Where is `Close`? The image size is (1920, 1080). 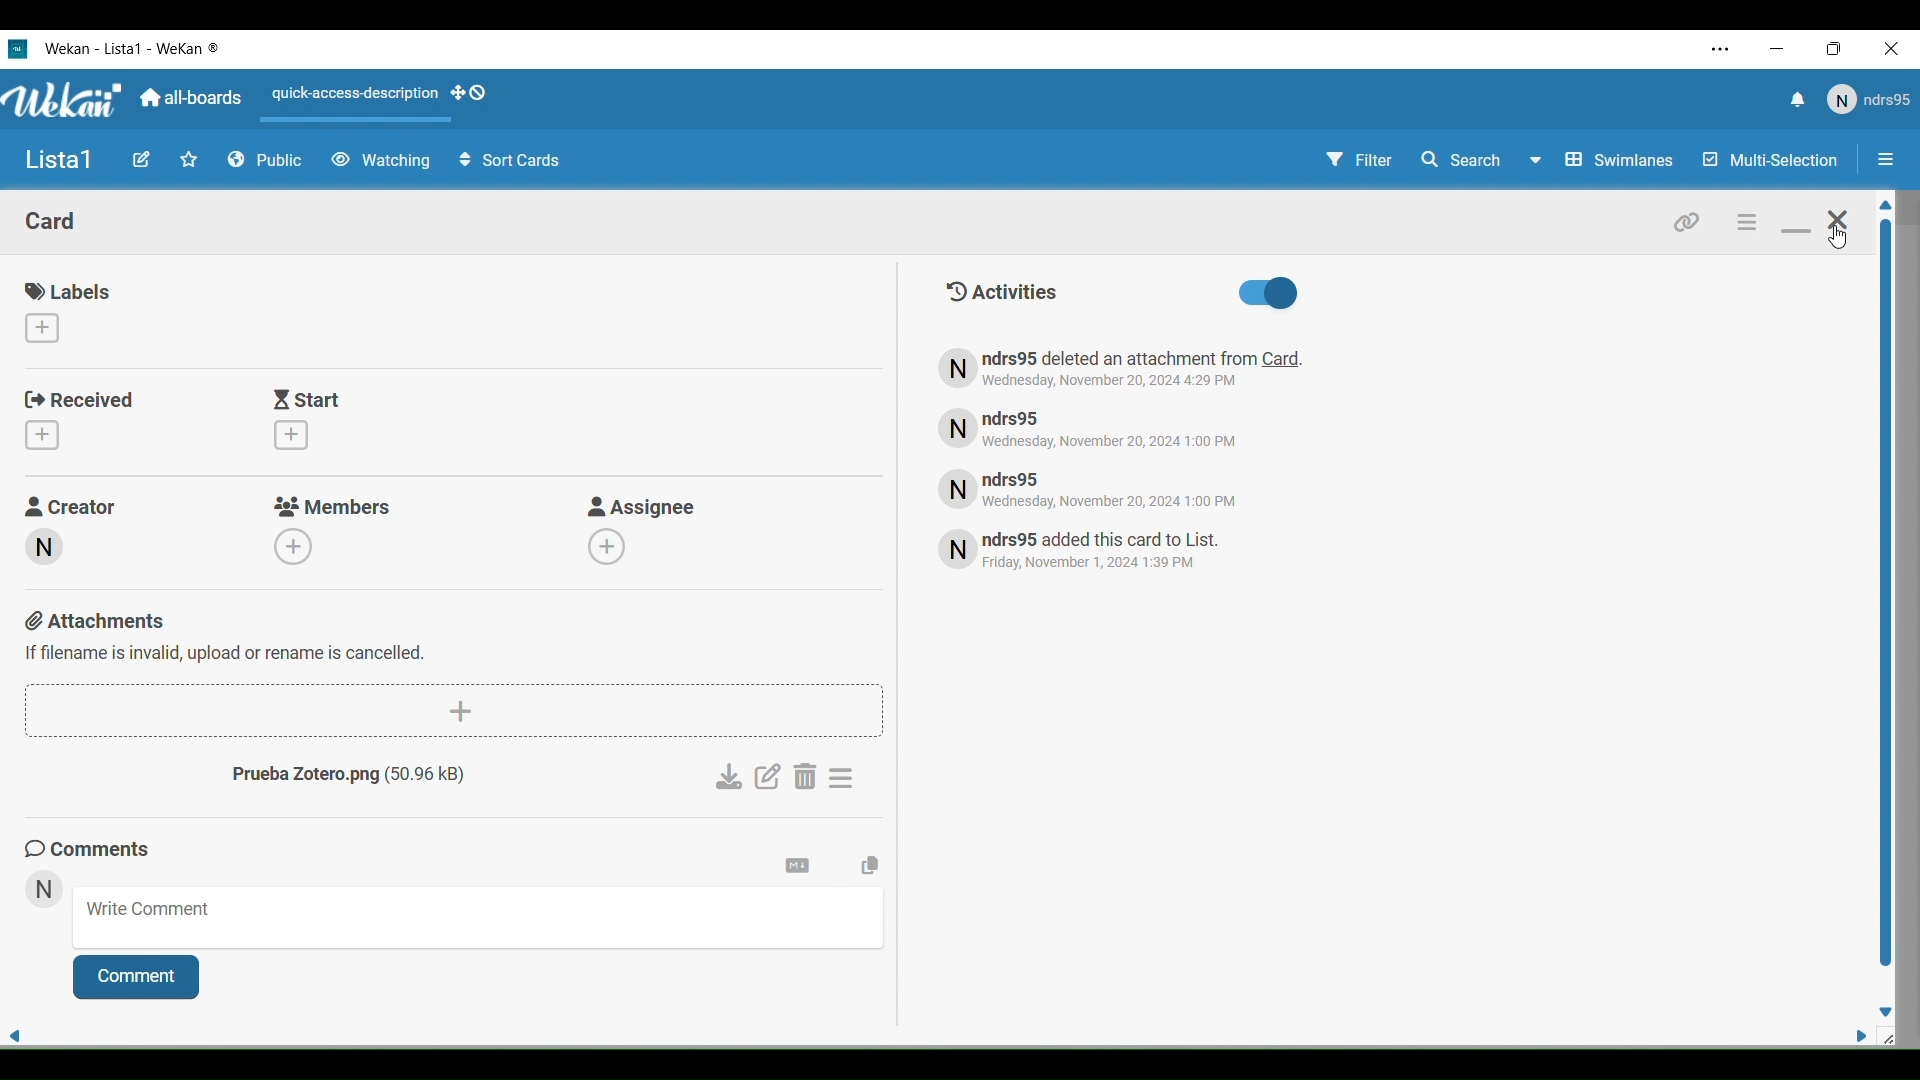 Close is located at coordinates (1896, 50).